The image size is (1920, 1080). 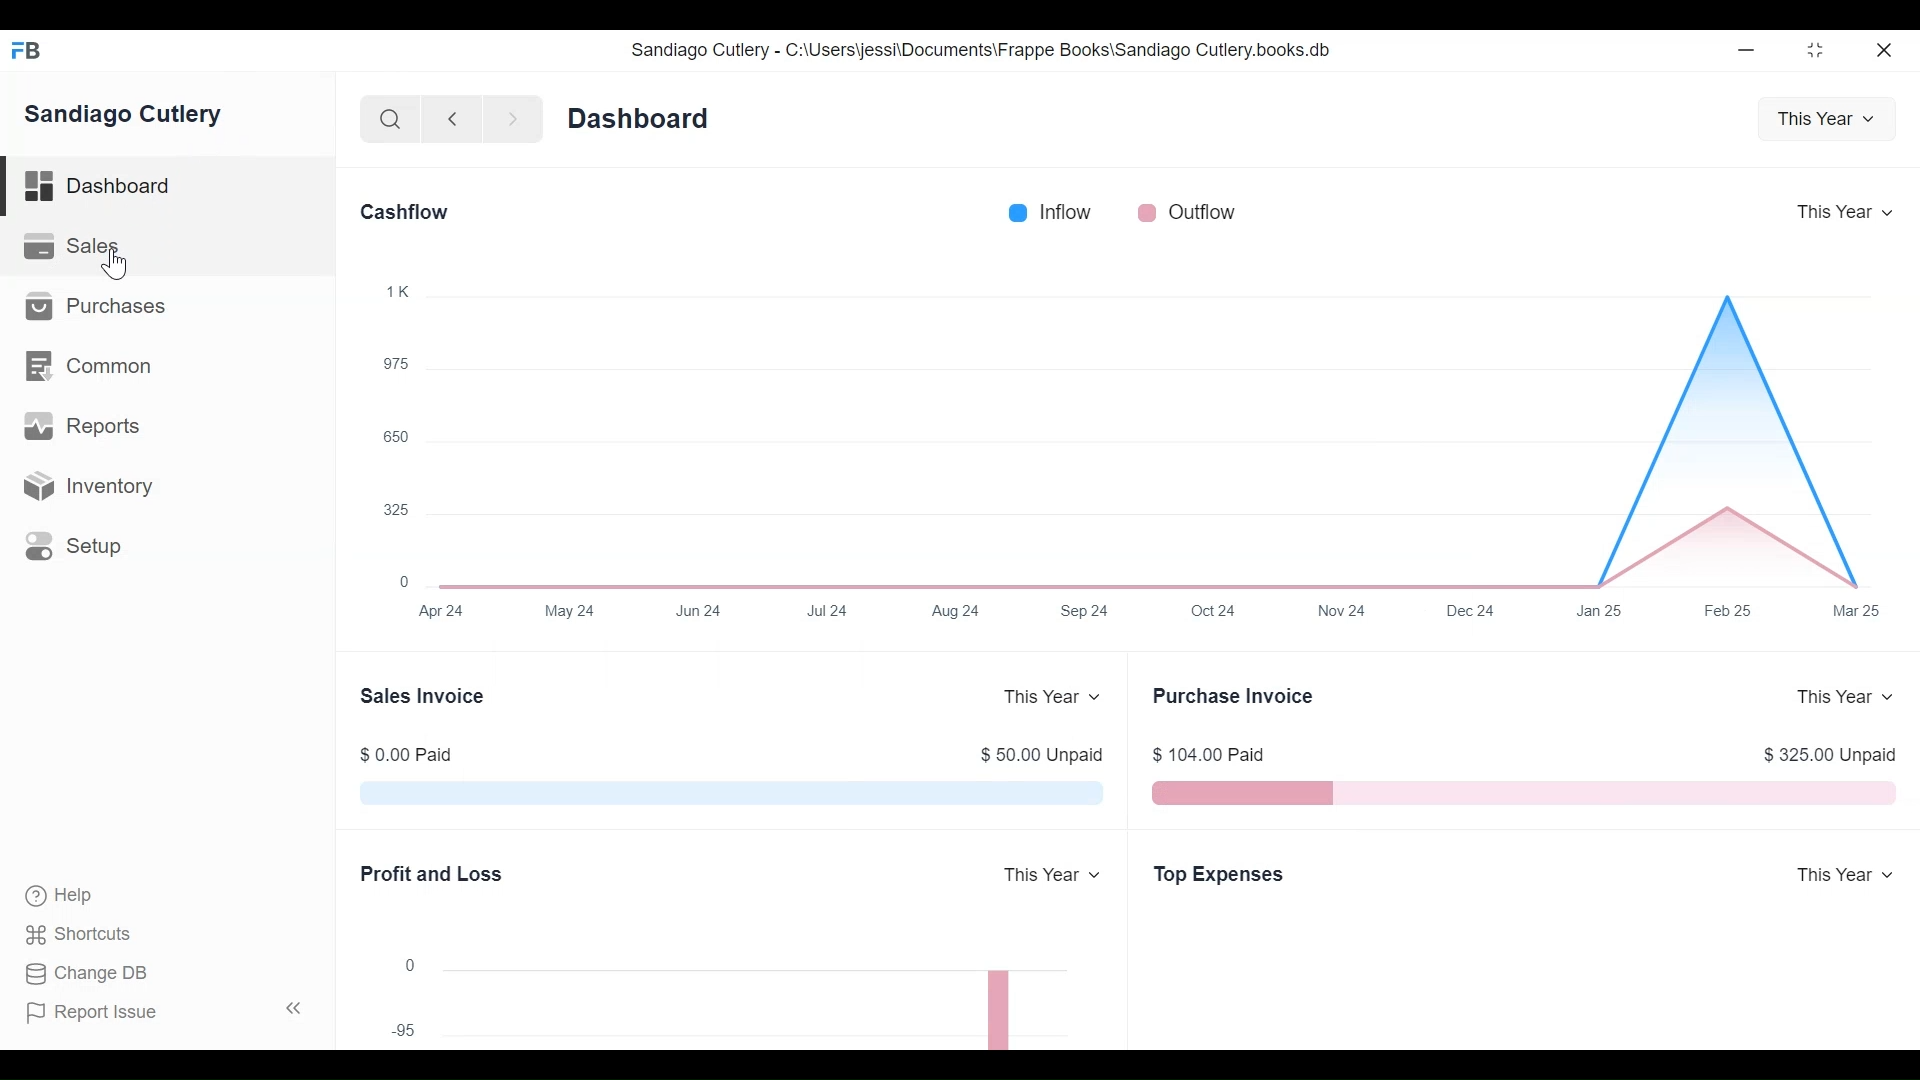 I want to click on Inflow, so click(x=1050, y=211).